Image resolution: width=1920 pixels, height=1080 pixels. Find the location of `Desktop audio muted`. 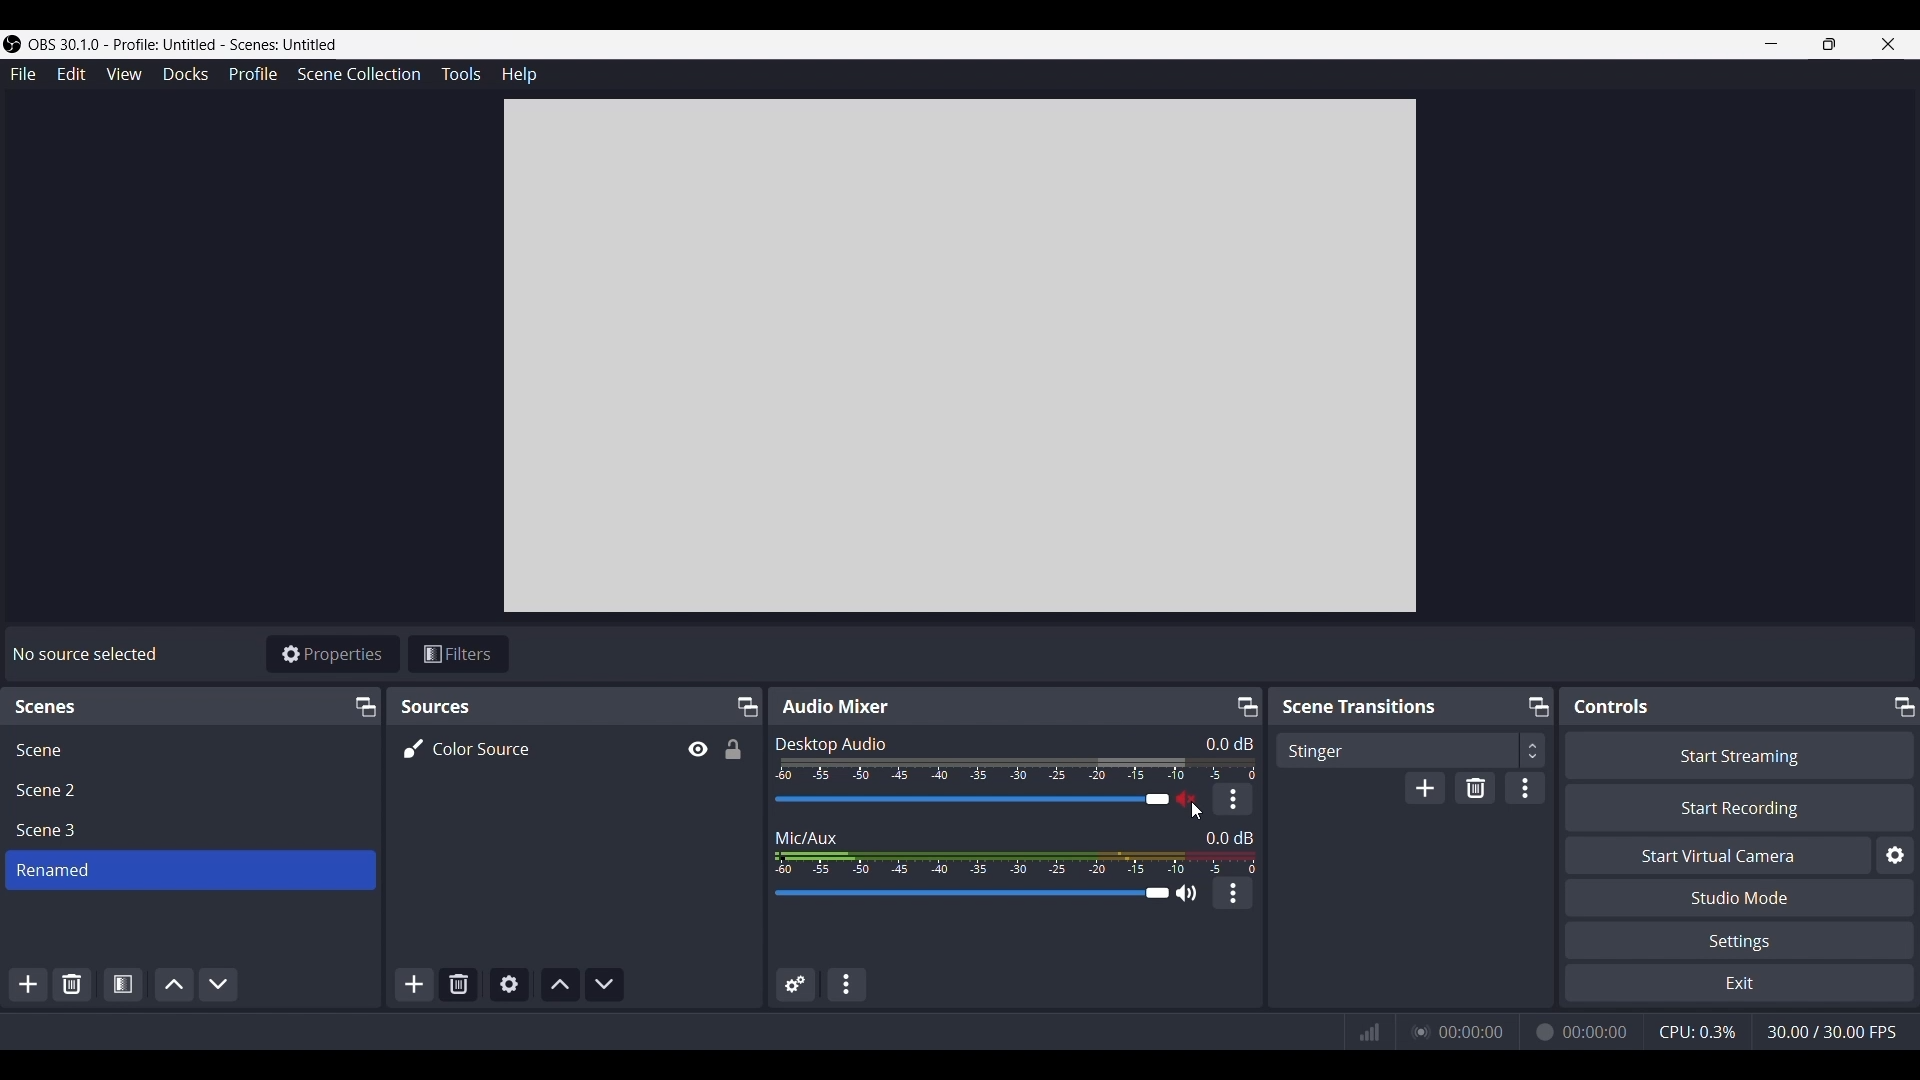

Desktop audio muted is located at coordinates (1185, 798).